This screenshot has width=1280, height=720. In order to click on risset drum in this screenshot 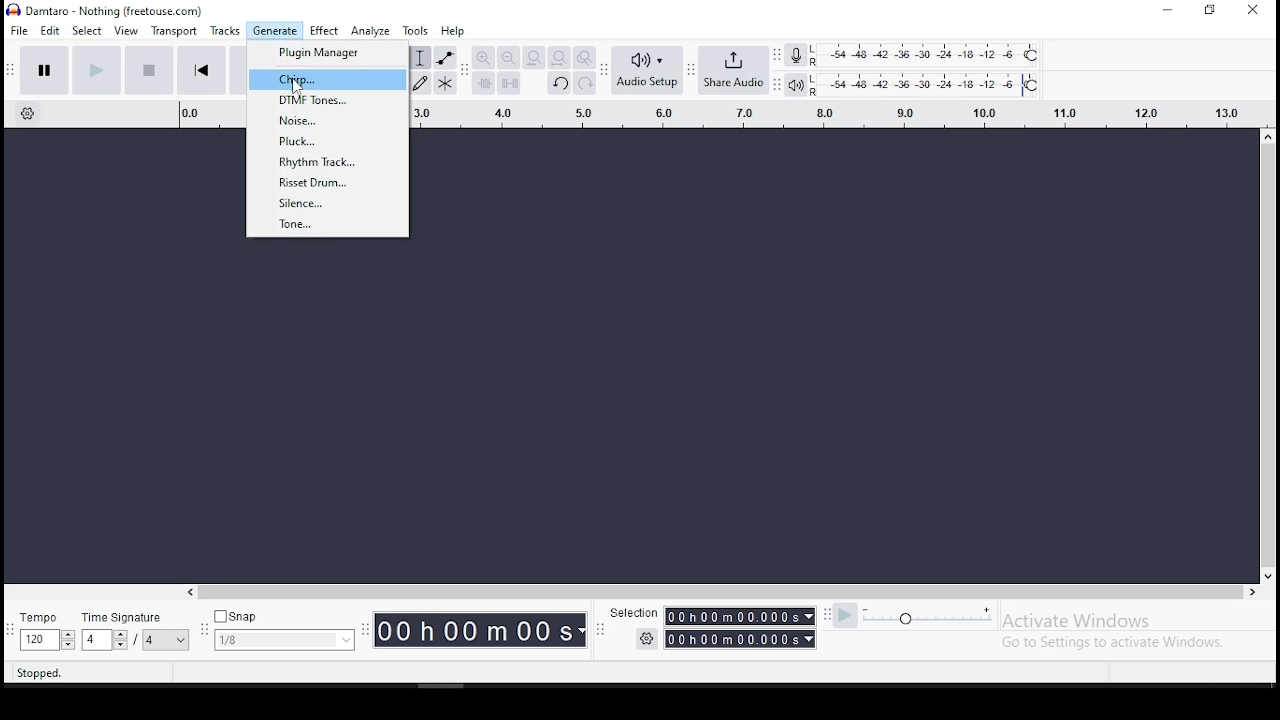, I will do `click(330, 180)`.